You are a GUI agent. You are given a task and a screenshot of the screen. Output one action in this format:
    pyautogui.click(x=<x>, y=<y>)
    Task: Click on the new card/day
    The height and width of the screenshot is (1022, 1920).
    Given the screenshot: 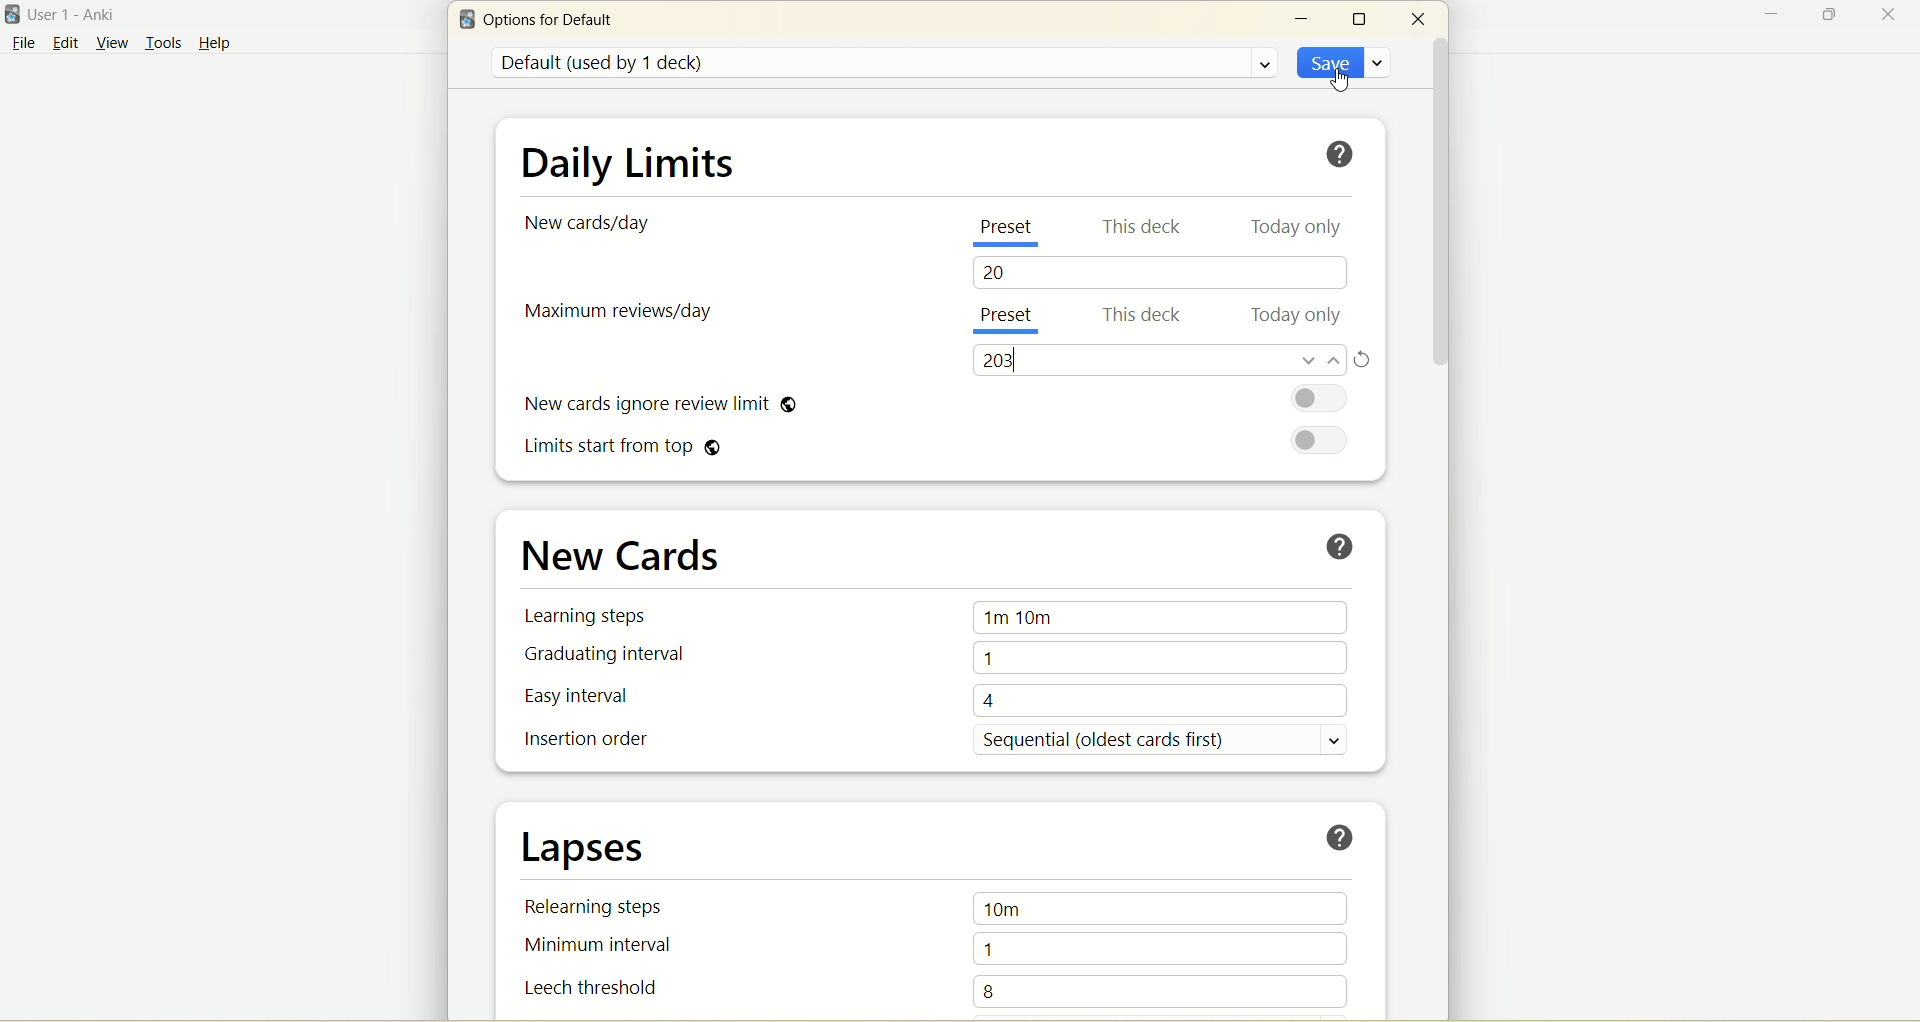 What is the action you would take?
    pyautogui.click(x=592, y=223)
    